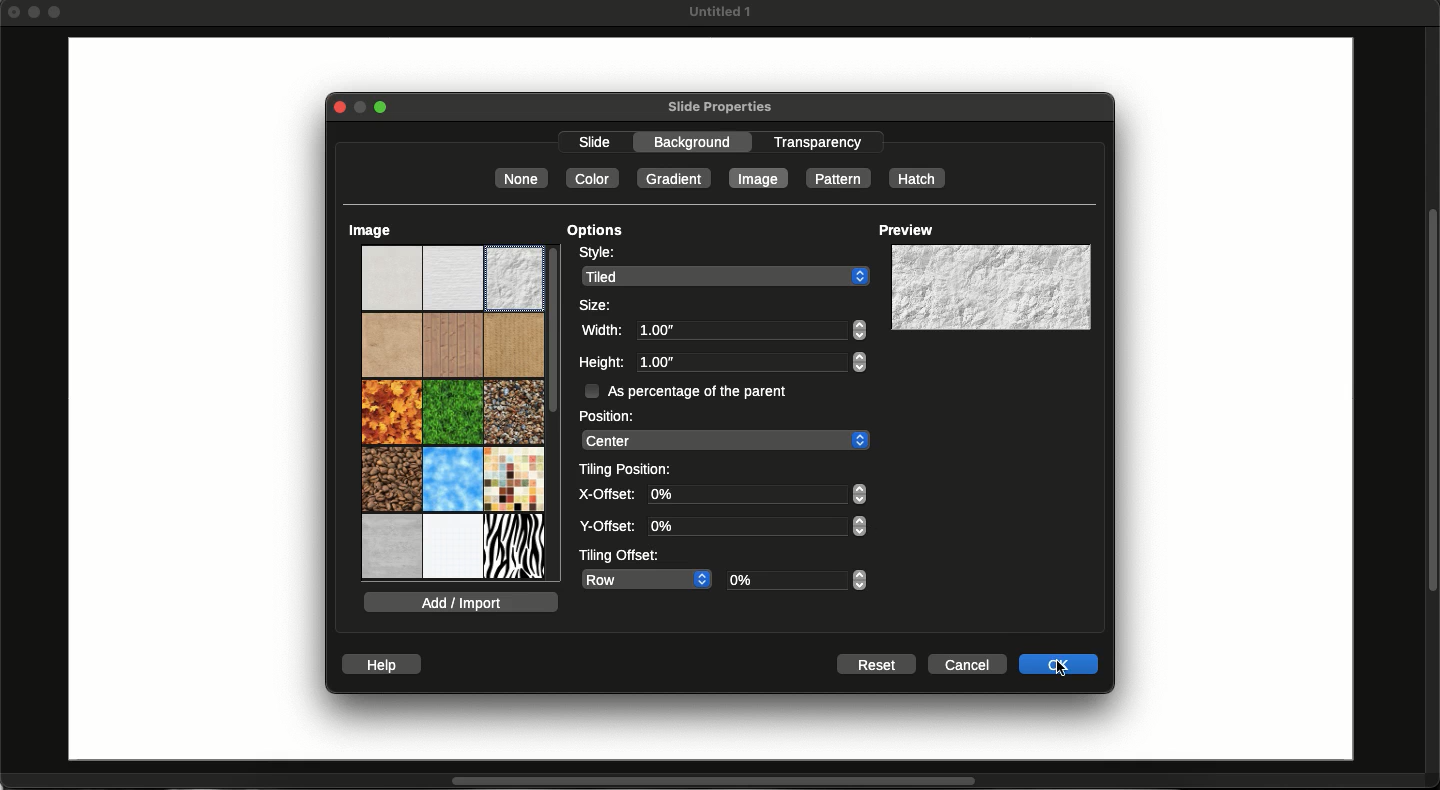  I want to click on Tiled, so click(726, 275).